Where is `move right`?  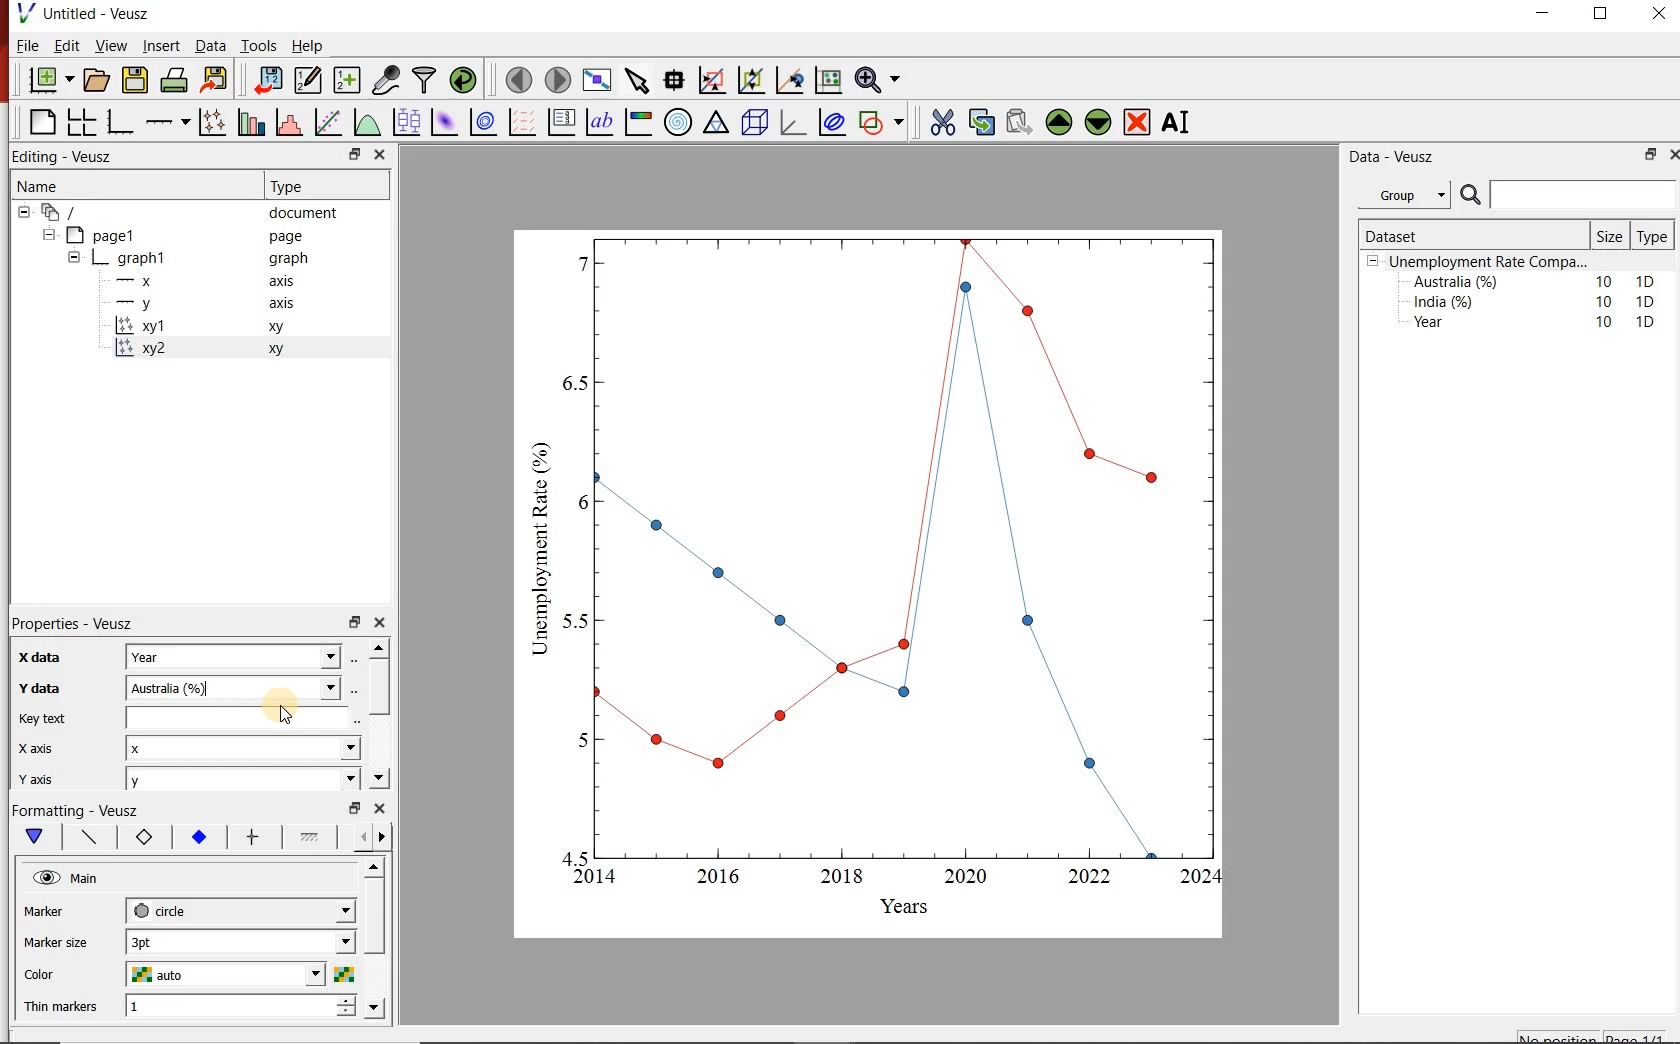 move right is located at coordinates (381, 837).